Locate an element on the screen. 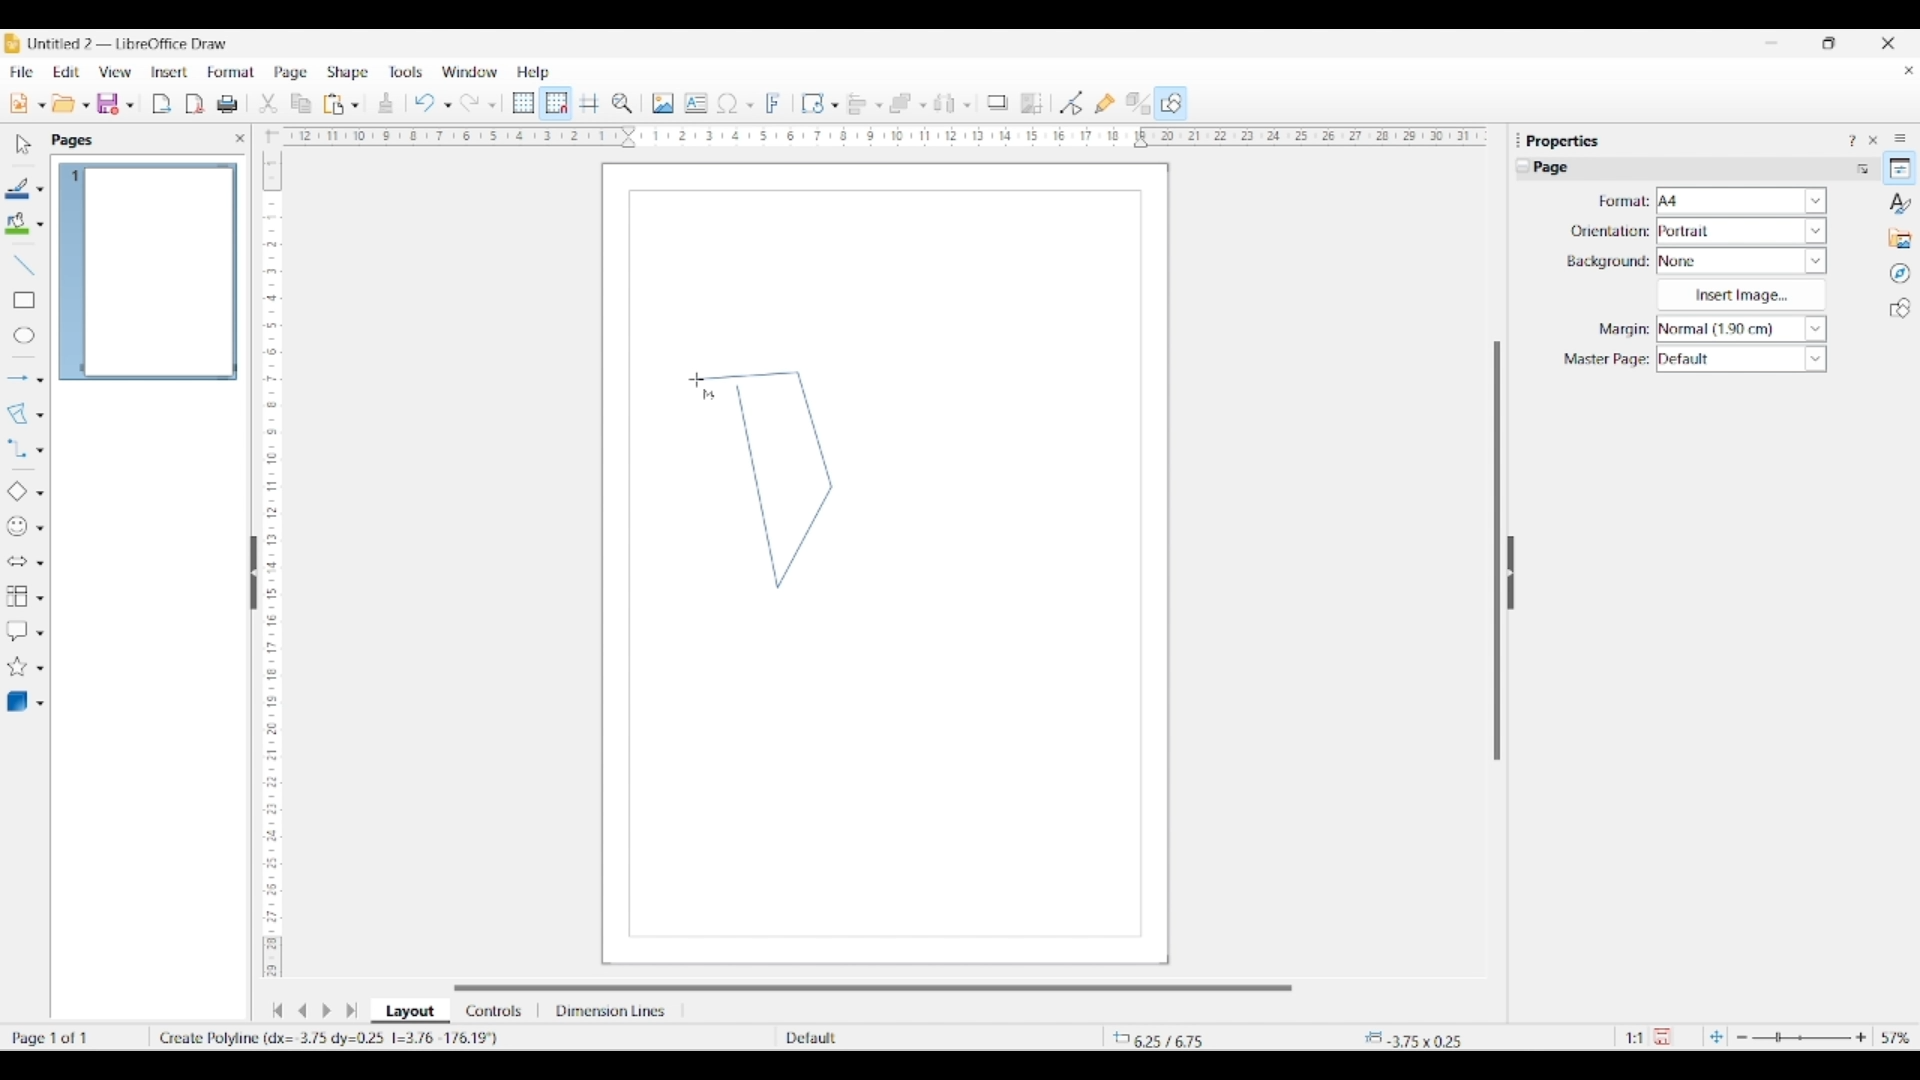 Image resolution: width=1920 pixels, height=1080 pixels. Select is located at coordinates (24, 144).